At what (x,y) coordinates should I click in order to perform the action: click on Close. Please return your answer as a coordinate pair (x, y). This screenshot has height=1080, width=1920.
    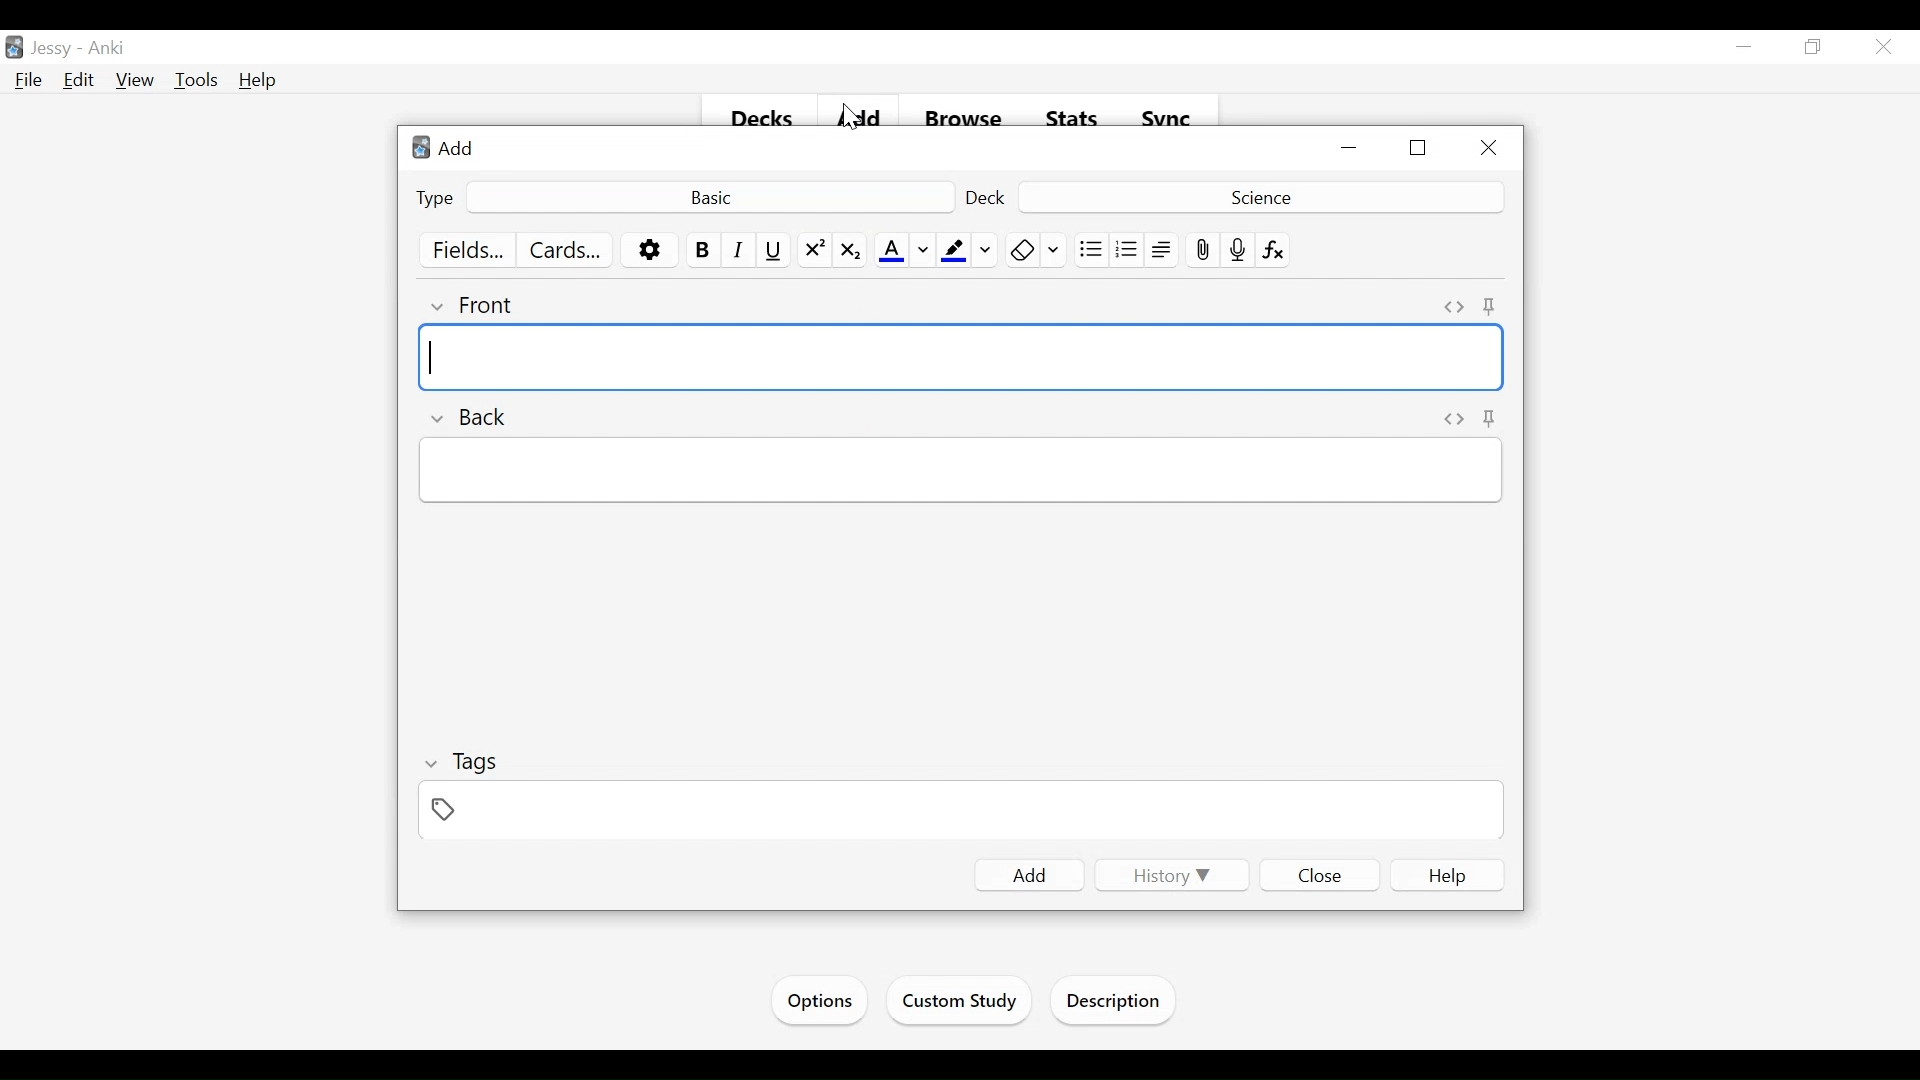
    Looking at the image, I should click on (1321, 874).